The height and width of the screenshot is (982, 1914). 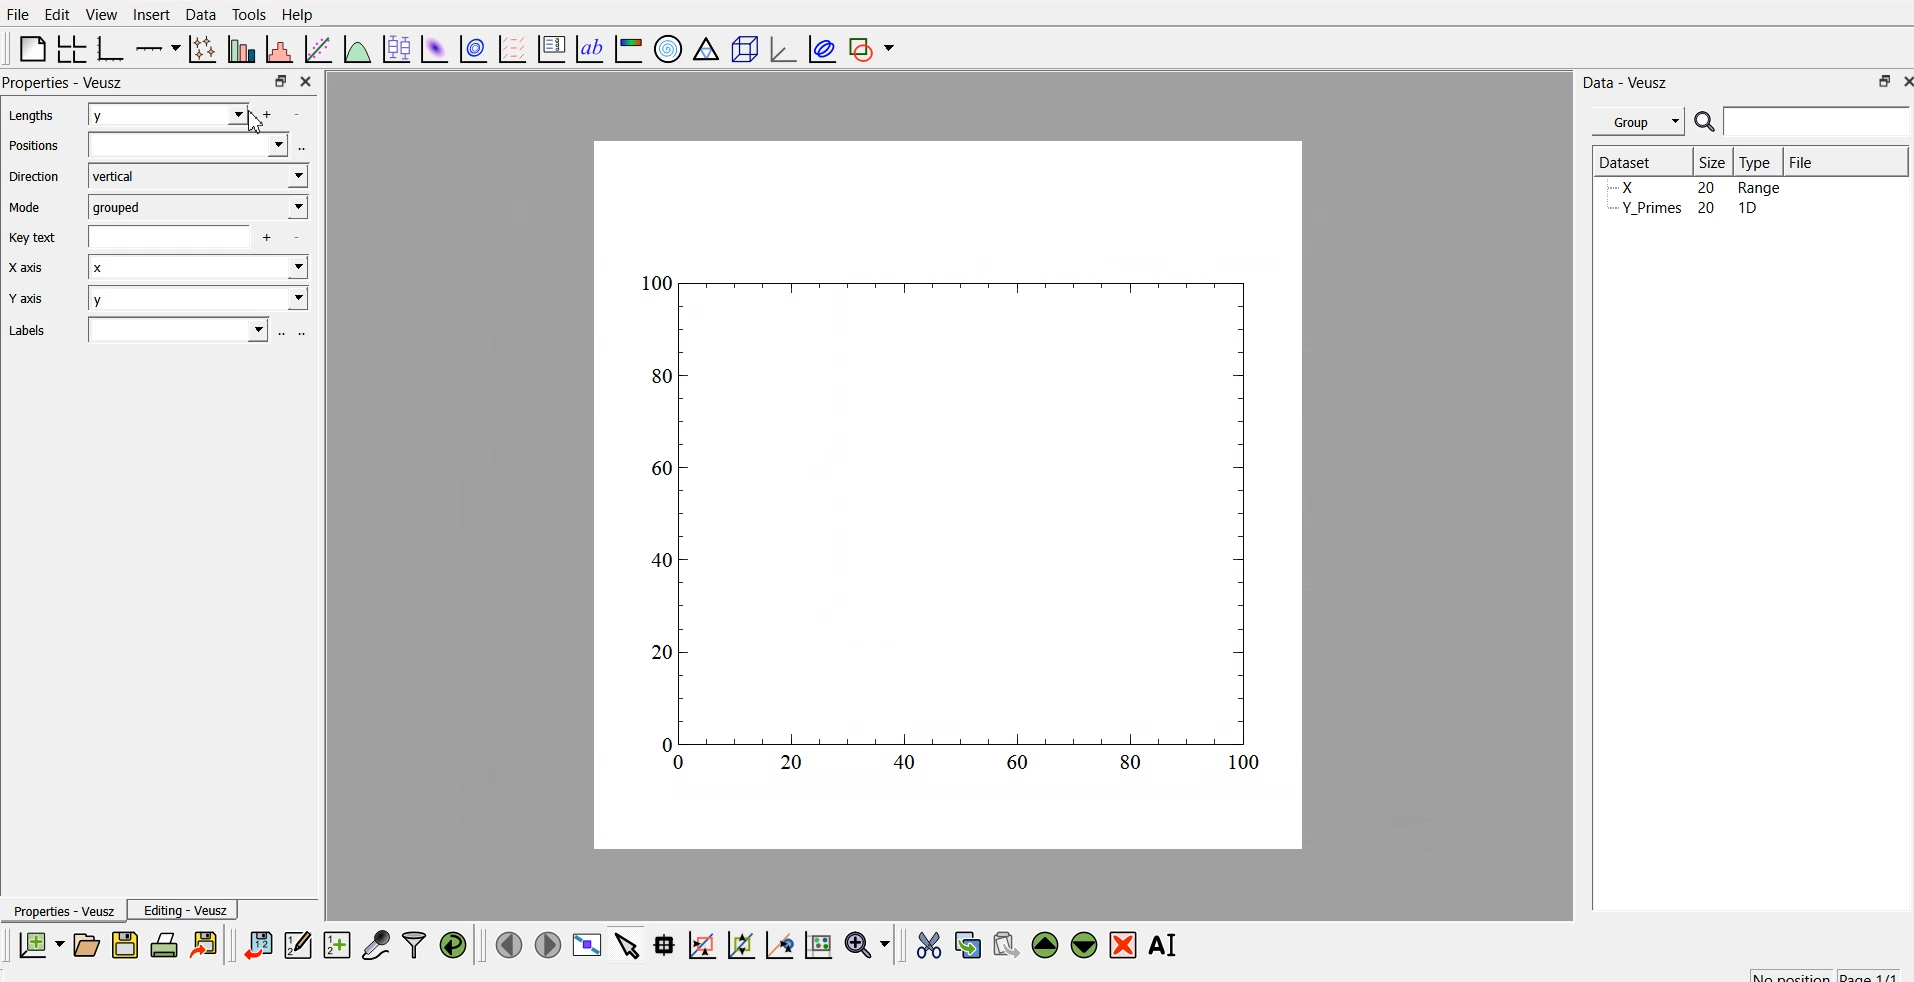 I want to click on plot box plots, so click(x=394, y=48).